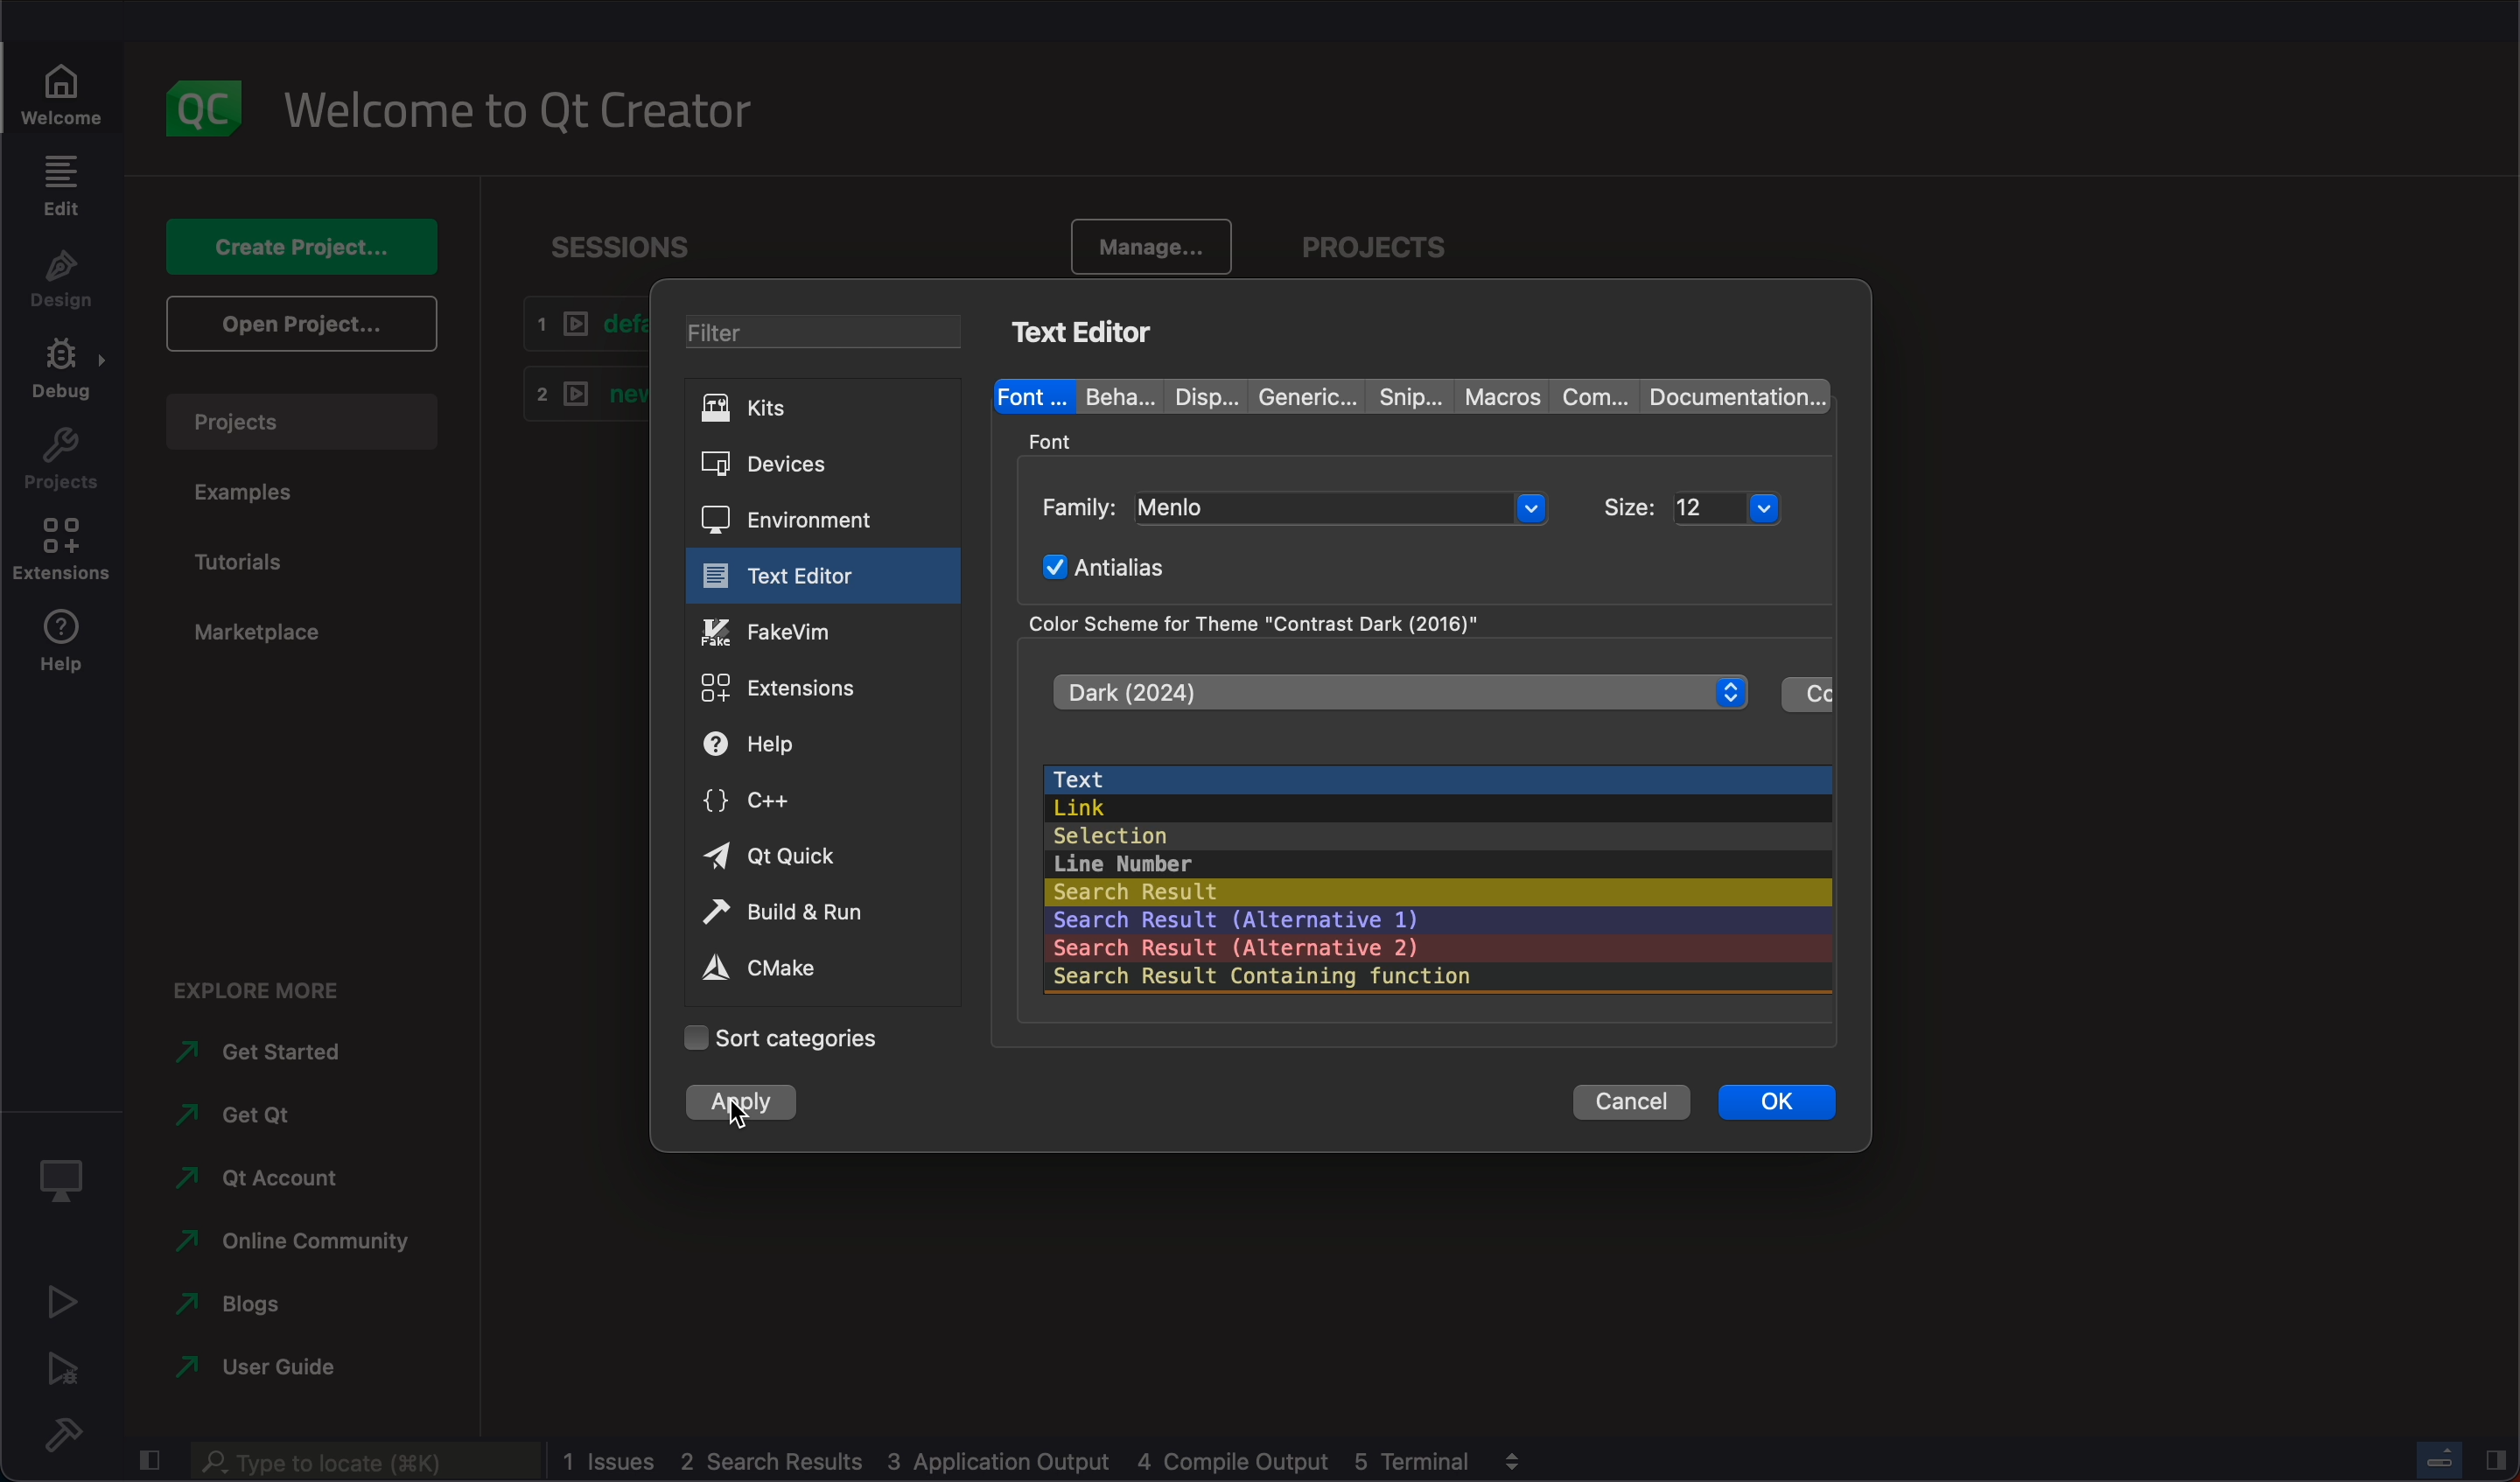 The height and width of the screenshot is (1482, 2520). I want to click on default, so click(579, 325).